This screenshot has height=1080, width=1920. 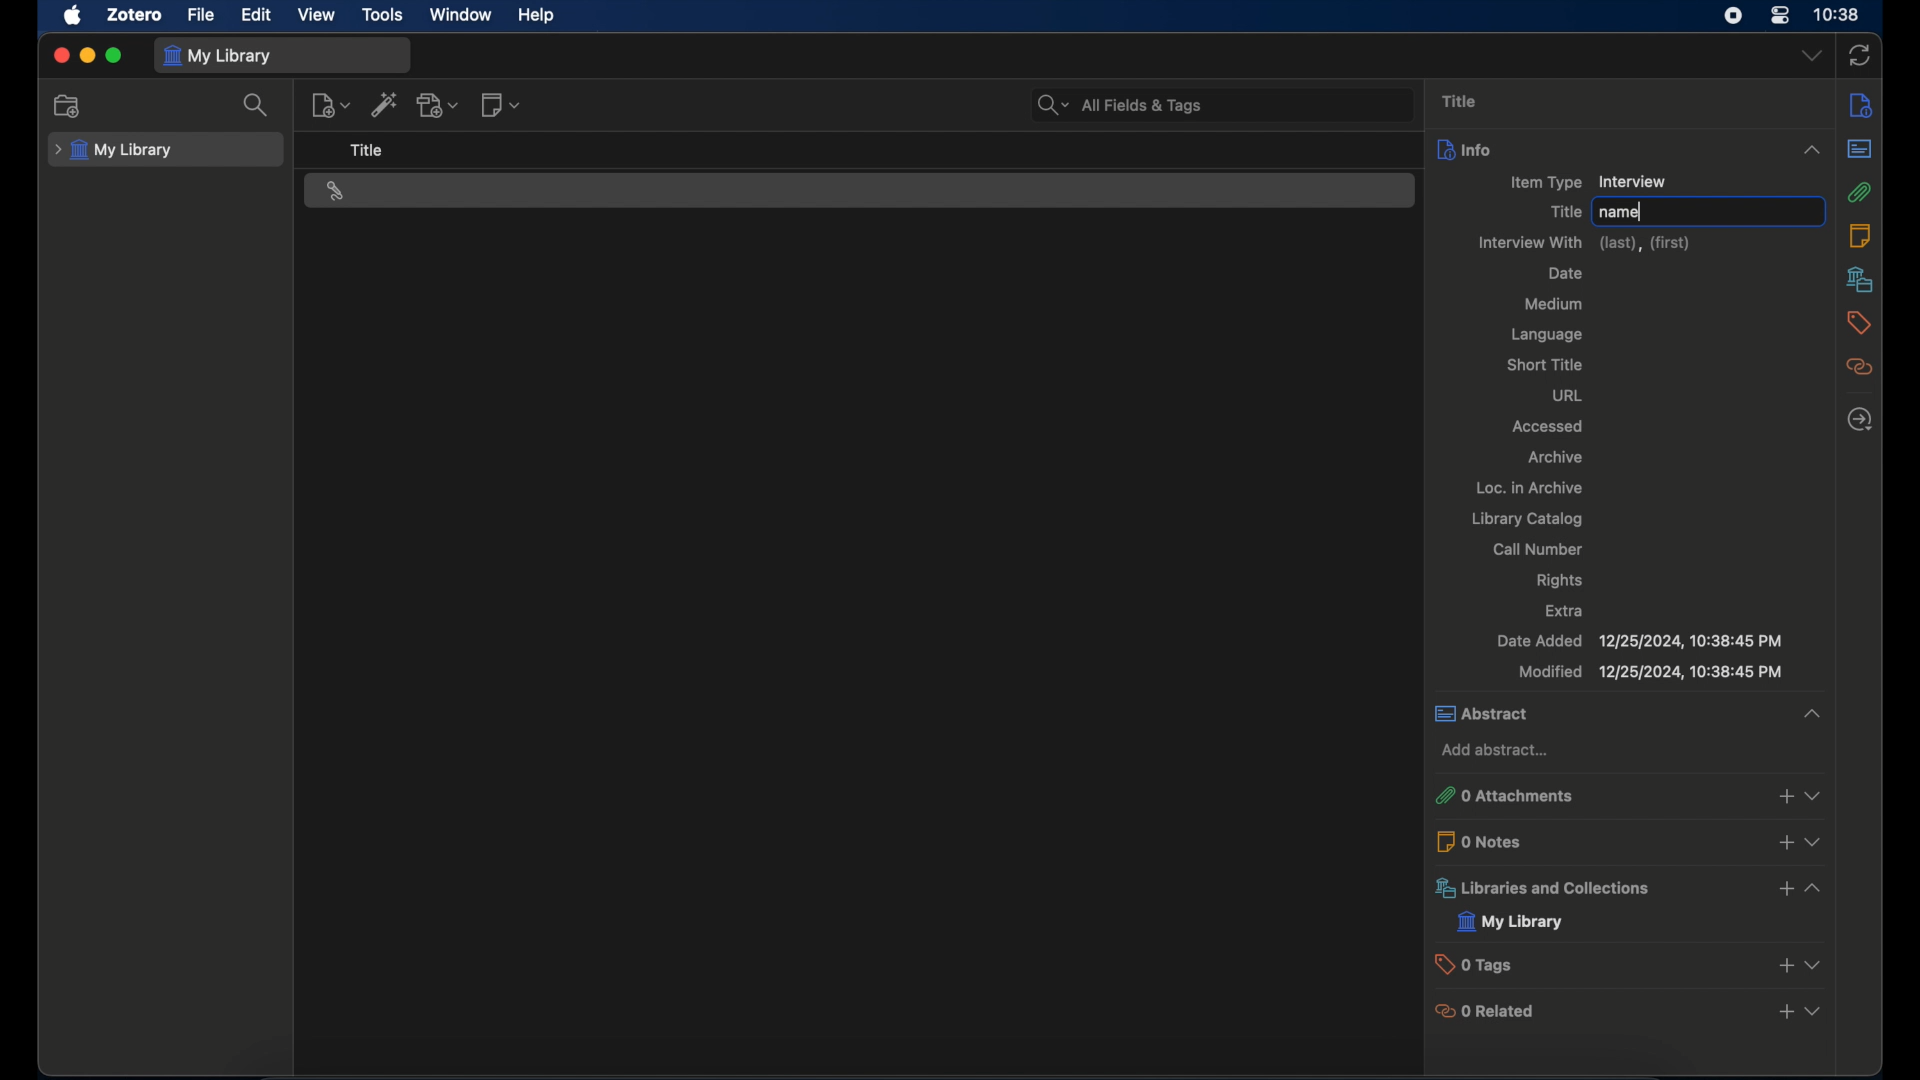 I want to click on interview, so click(x=1634, y=181).